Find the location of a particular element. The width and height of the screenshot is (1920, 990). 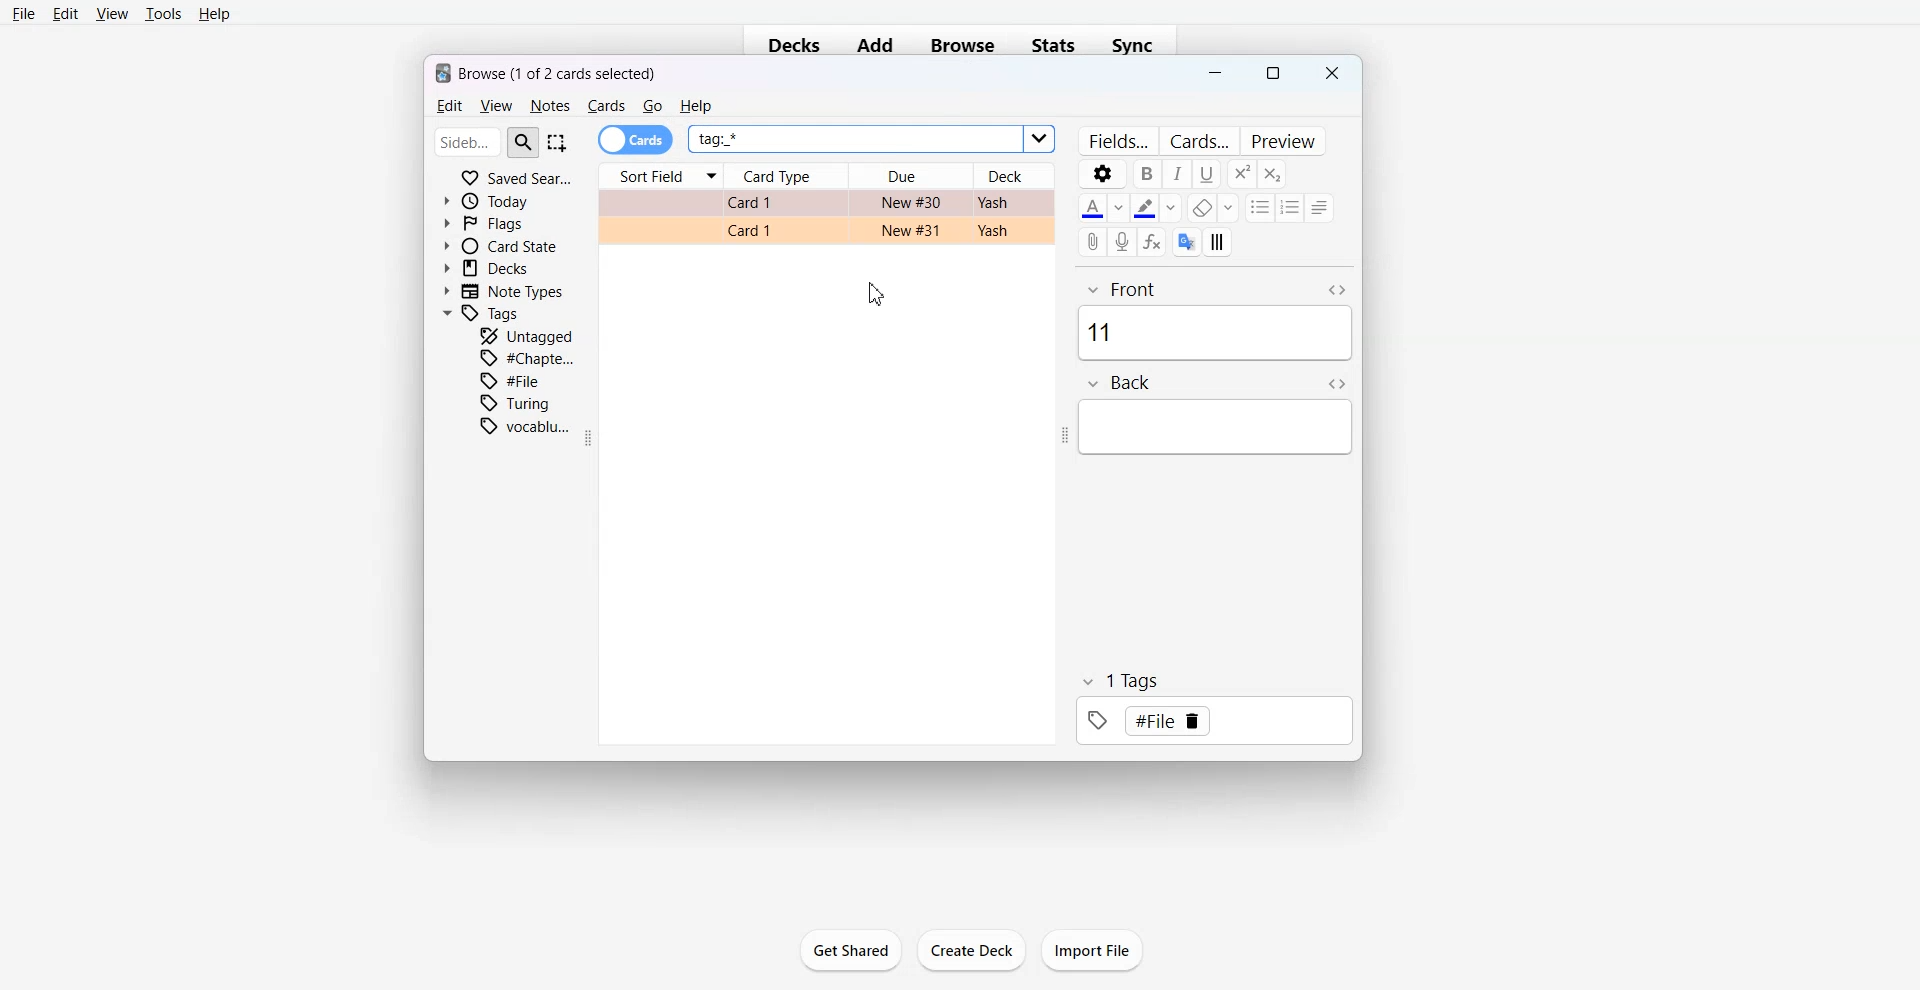

Front is located at coordinates (1214, 318).